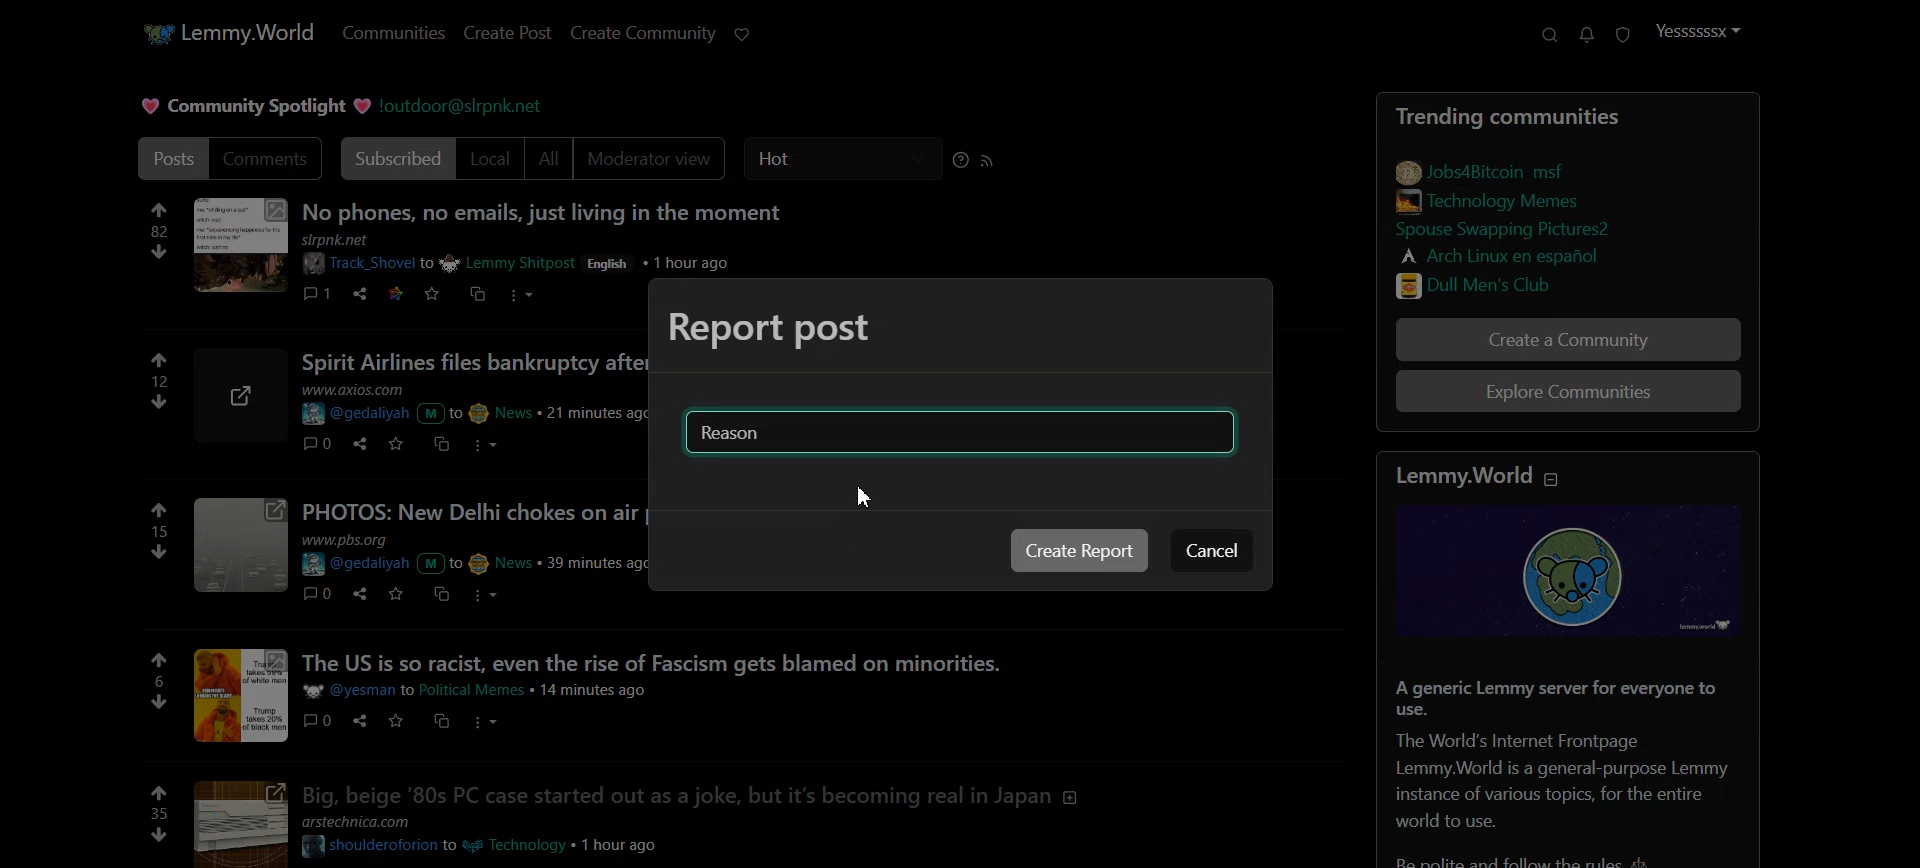 Image resolution: width=1920 pixels, height=868 pixels. I want to click on link, so click(1531, 283).